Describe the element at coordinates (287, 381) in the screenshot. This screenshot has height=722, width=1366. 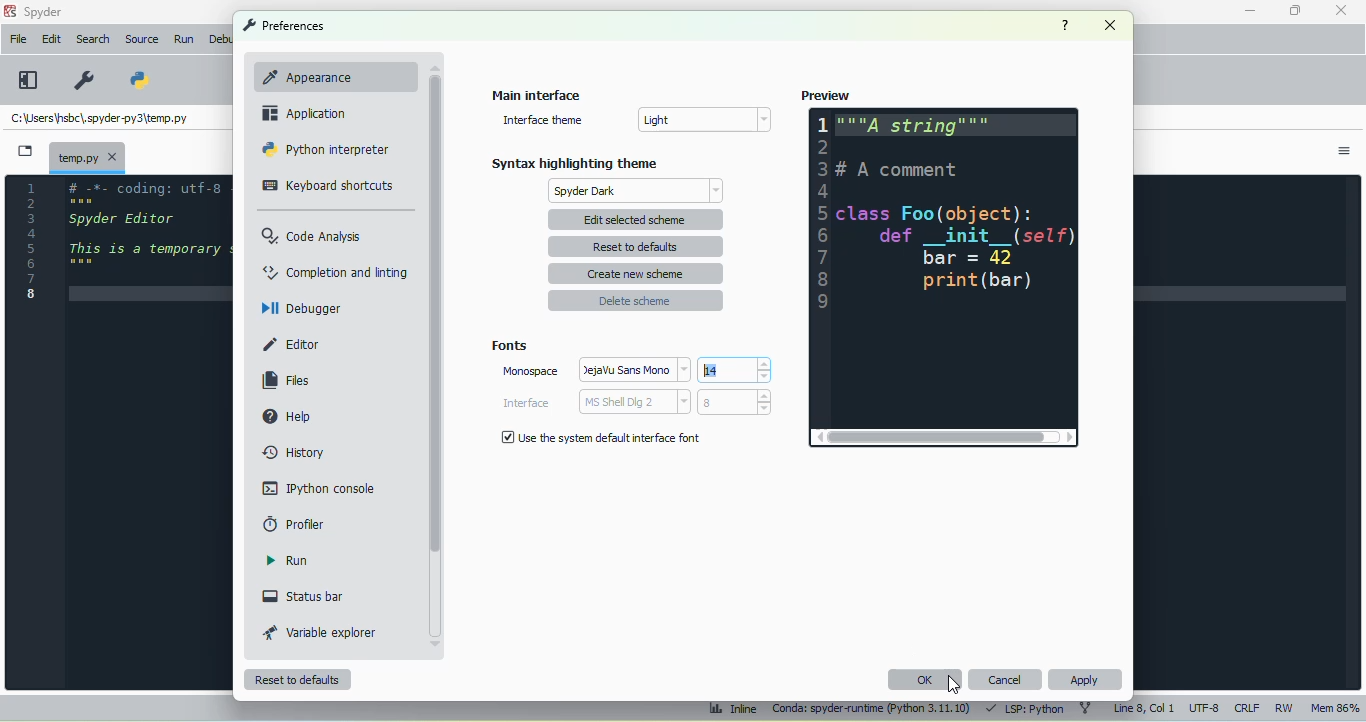
I see `files` at that location.